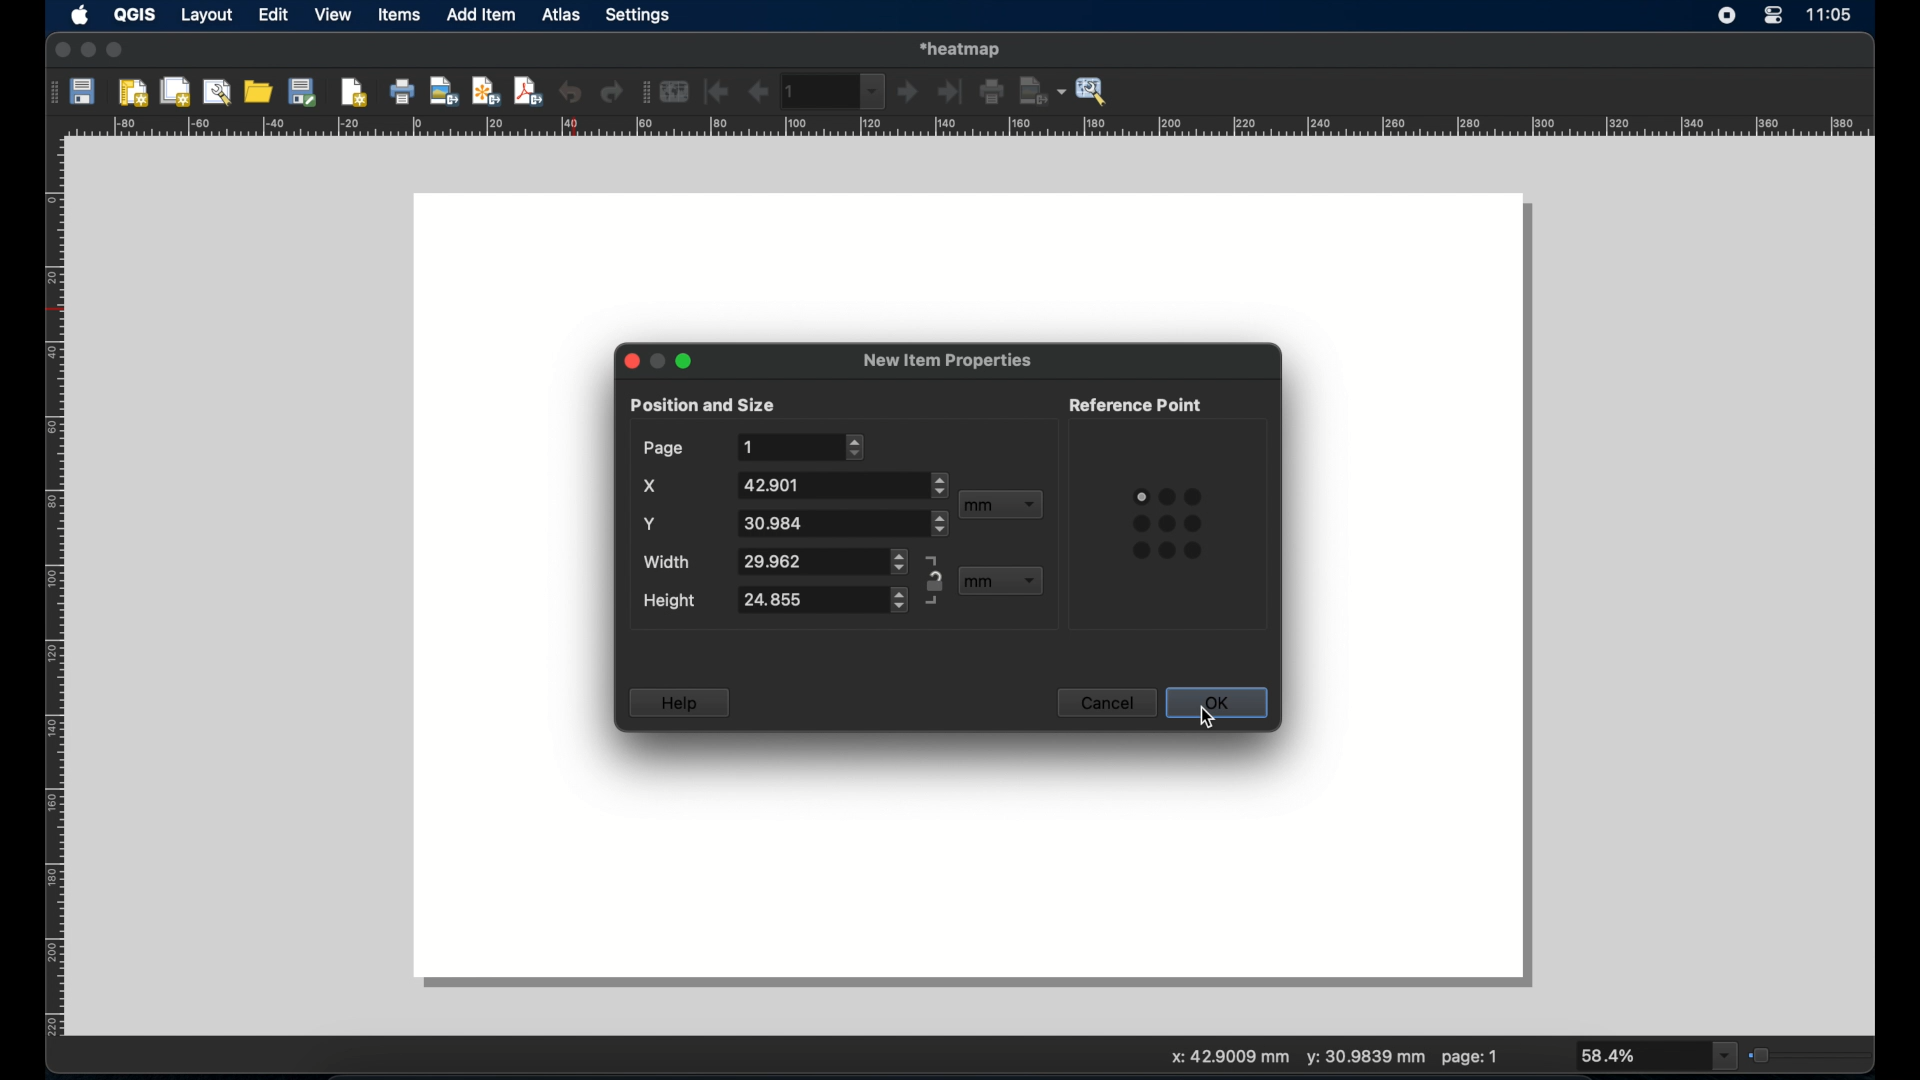 This screenshot has width=1920, height=1080. I want to click on width stepper buttons, so click(821, 561).